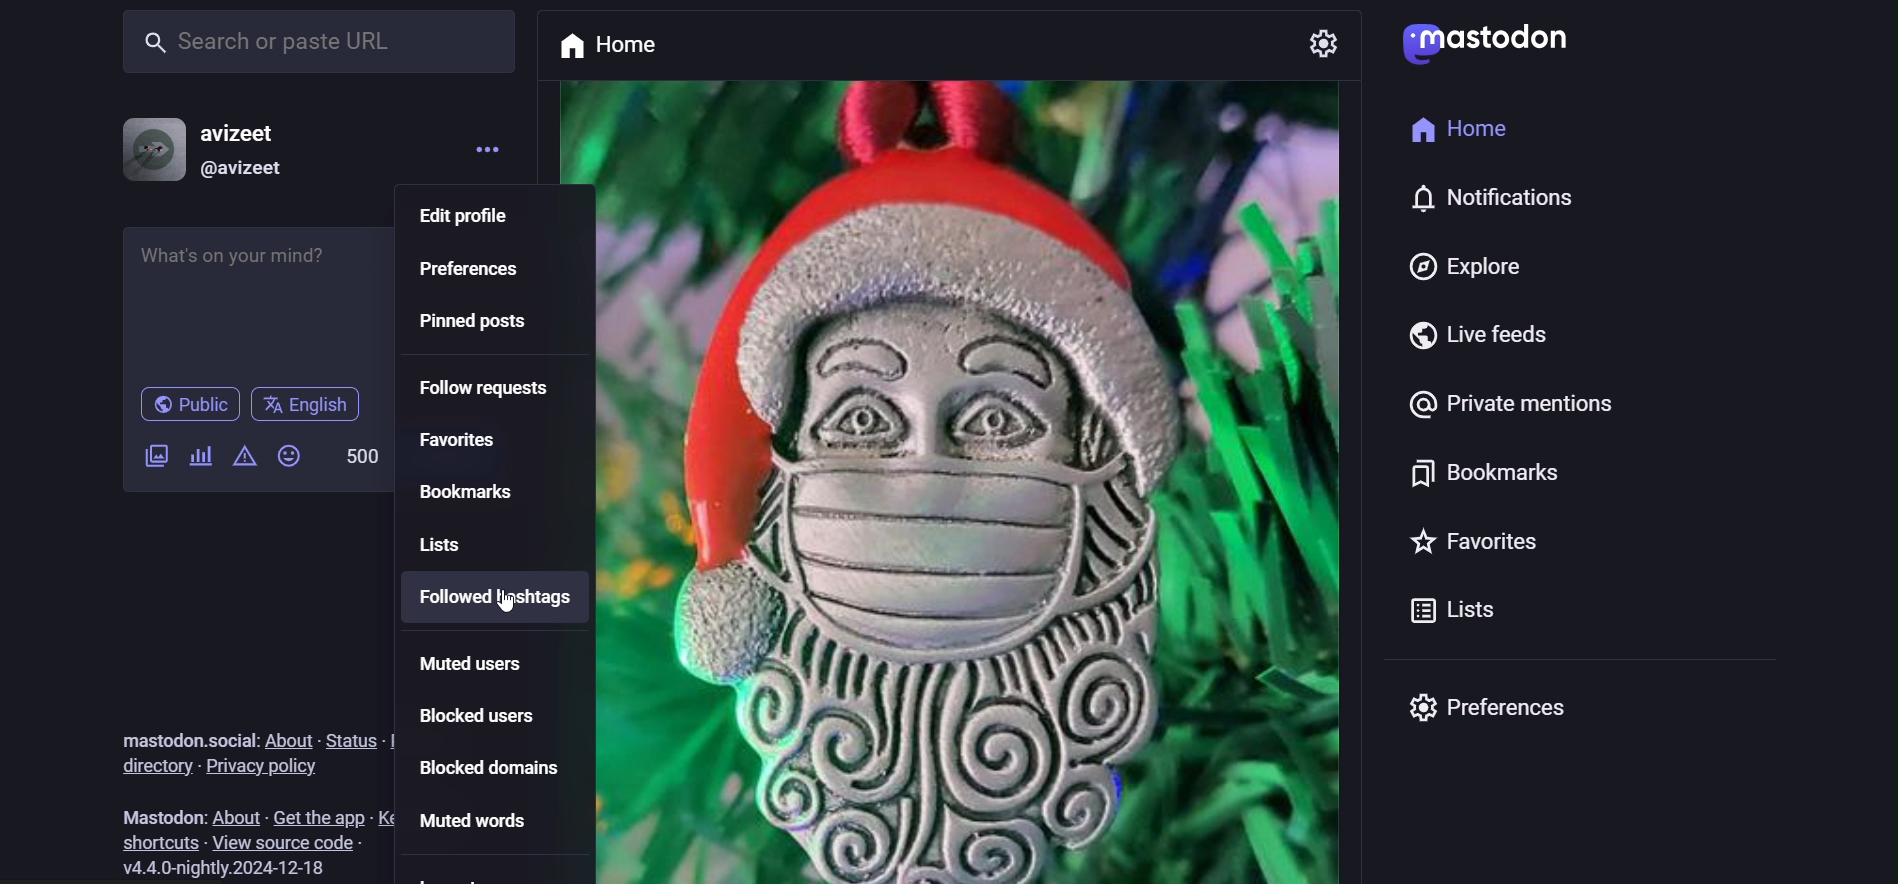 Image resolution: width=1898 pixels, height=884 pixels. Describe the element at coordinates (486, 823) in the screenshot. I see `muted words` at that location.